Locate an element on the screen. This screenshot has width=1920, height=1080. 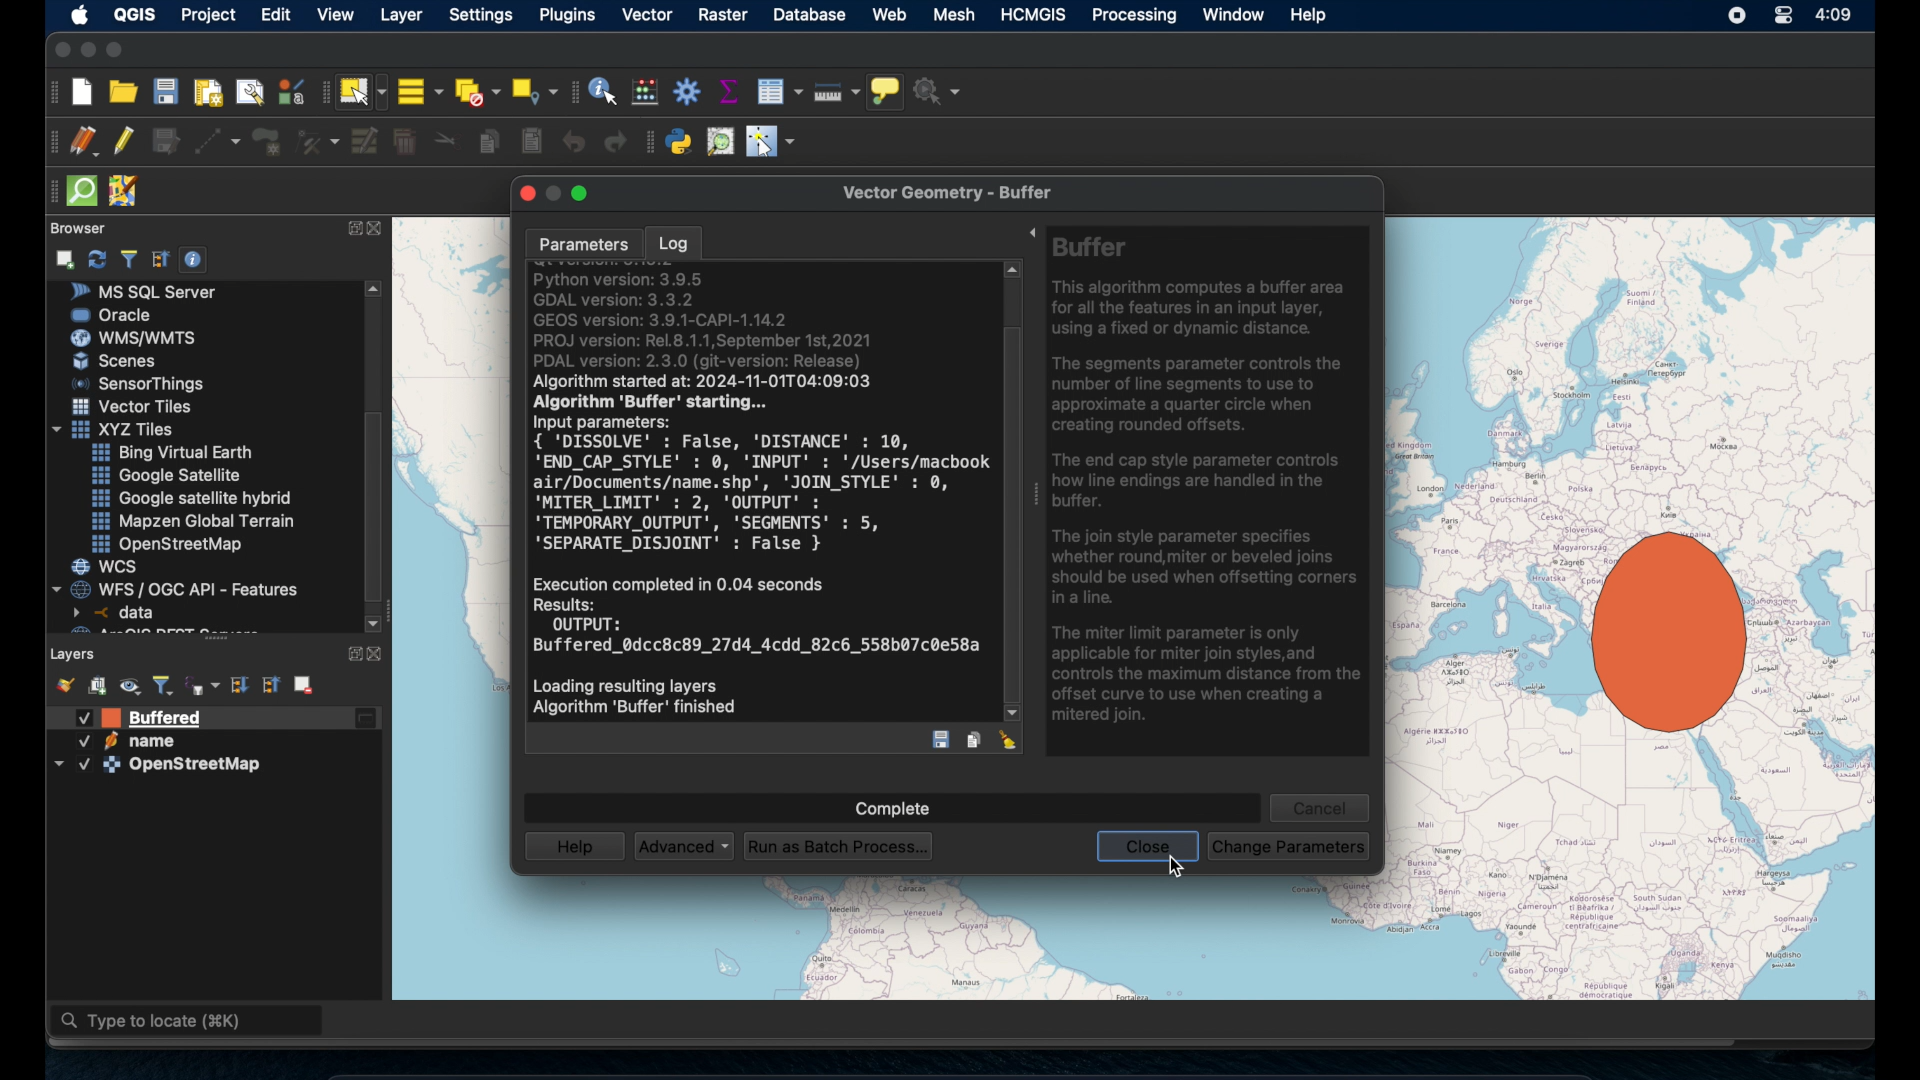
python console is located at coordinates (680, 142).